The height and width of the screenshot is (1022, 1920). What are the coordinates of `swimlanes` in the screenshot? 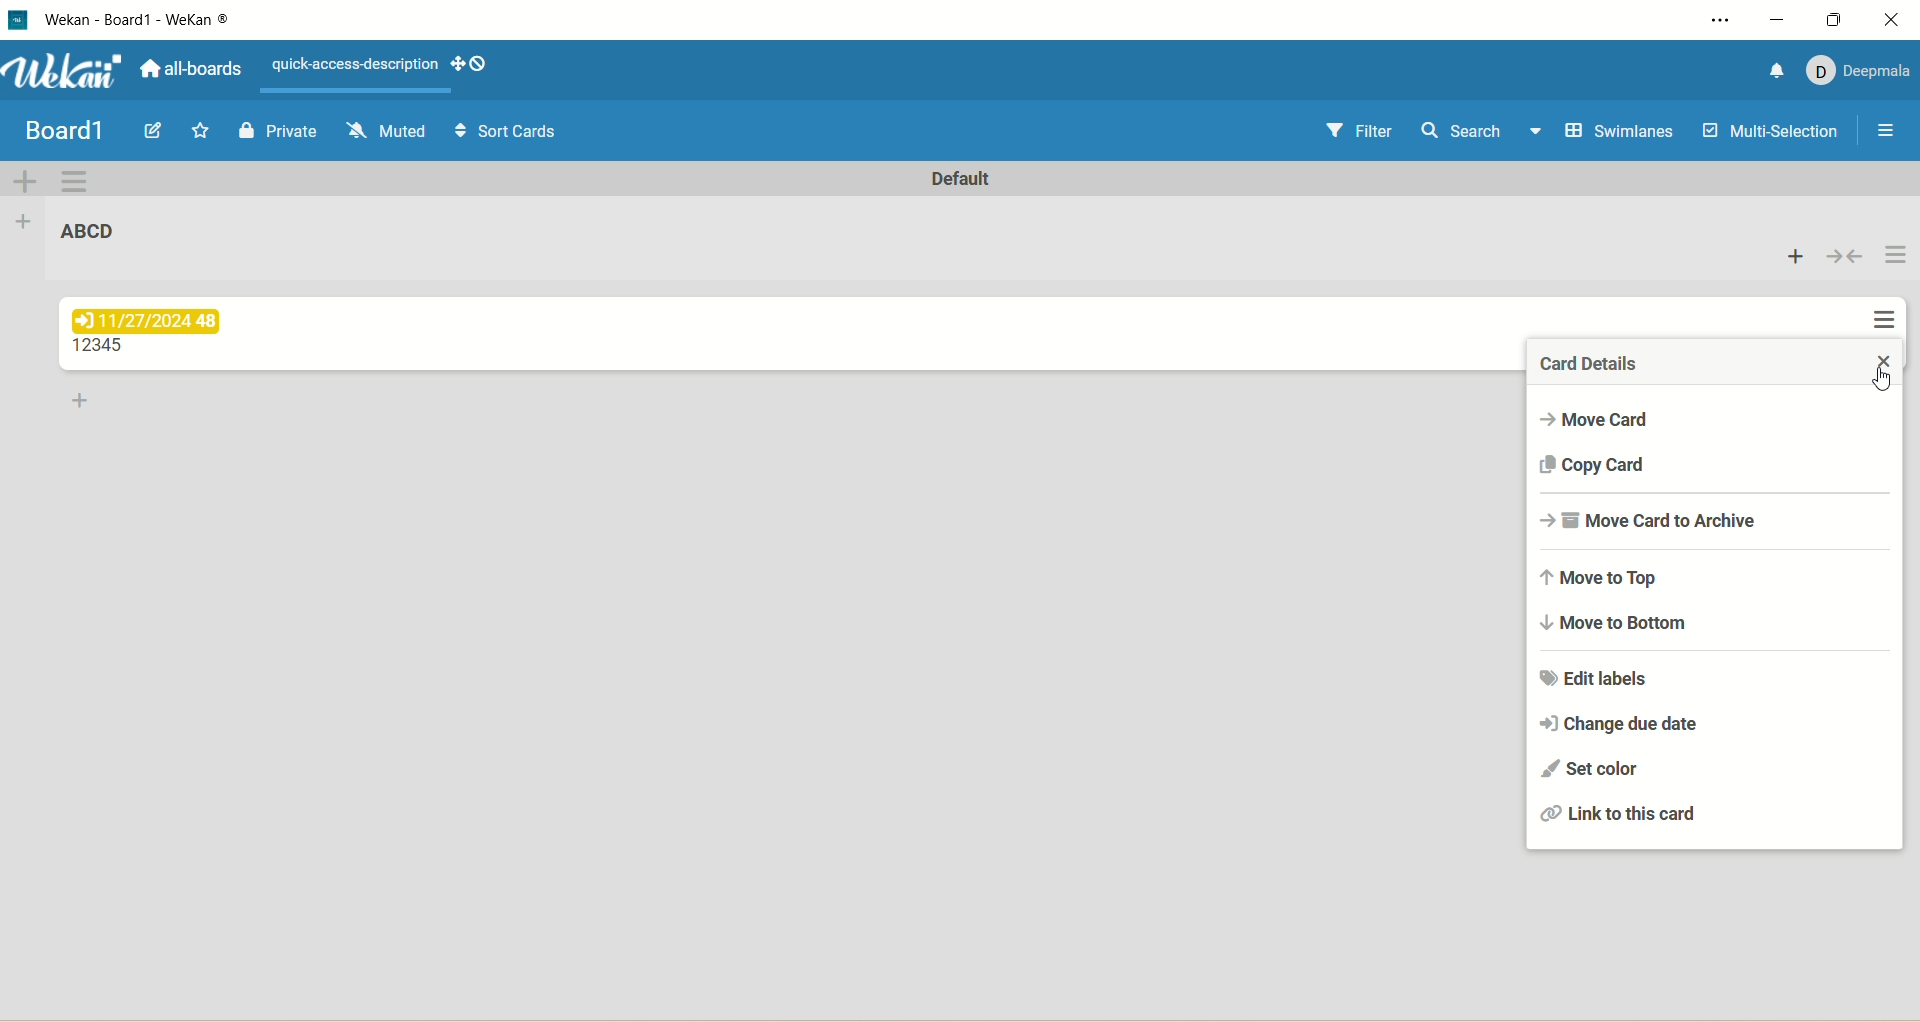 It's located at (1624, 132).